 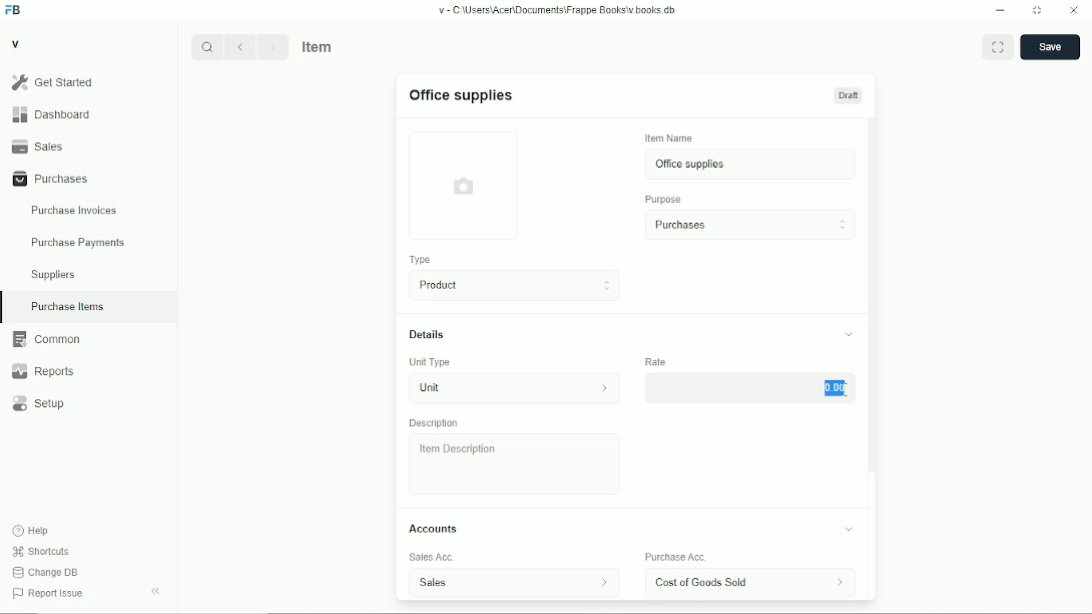 What do you see at coordinates (1000, 10) in the screenshot?
I see `Minimize` at bounding box center [1000, 10].